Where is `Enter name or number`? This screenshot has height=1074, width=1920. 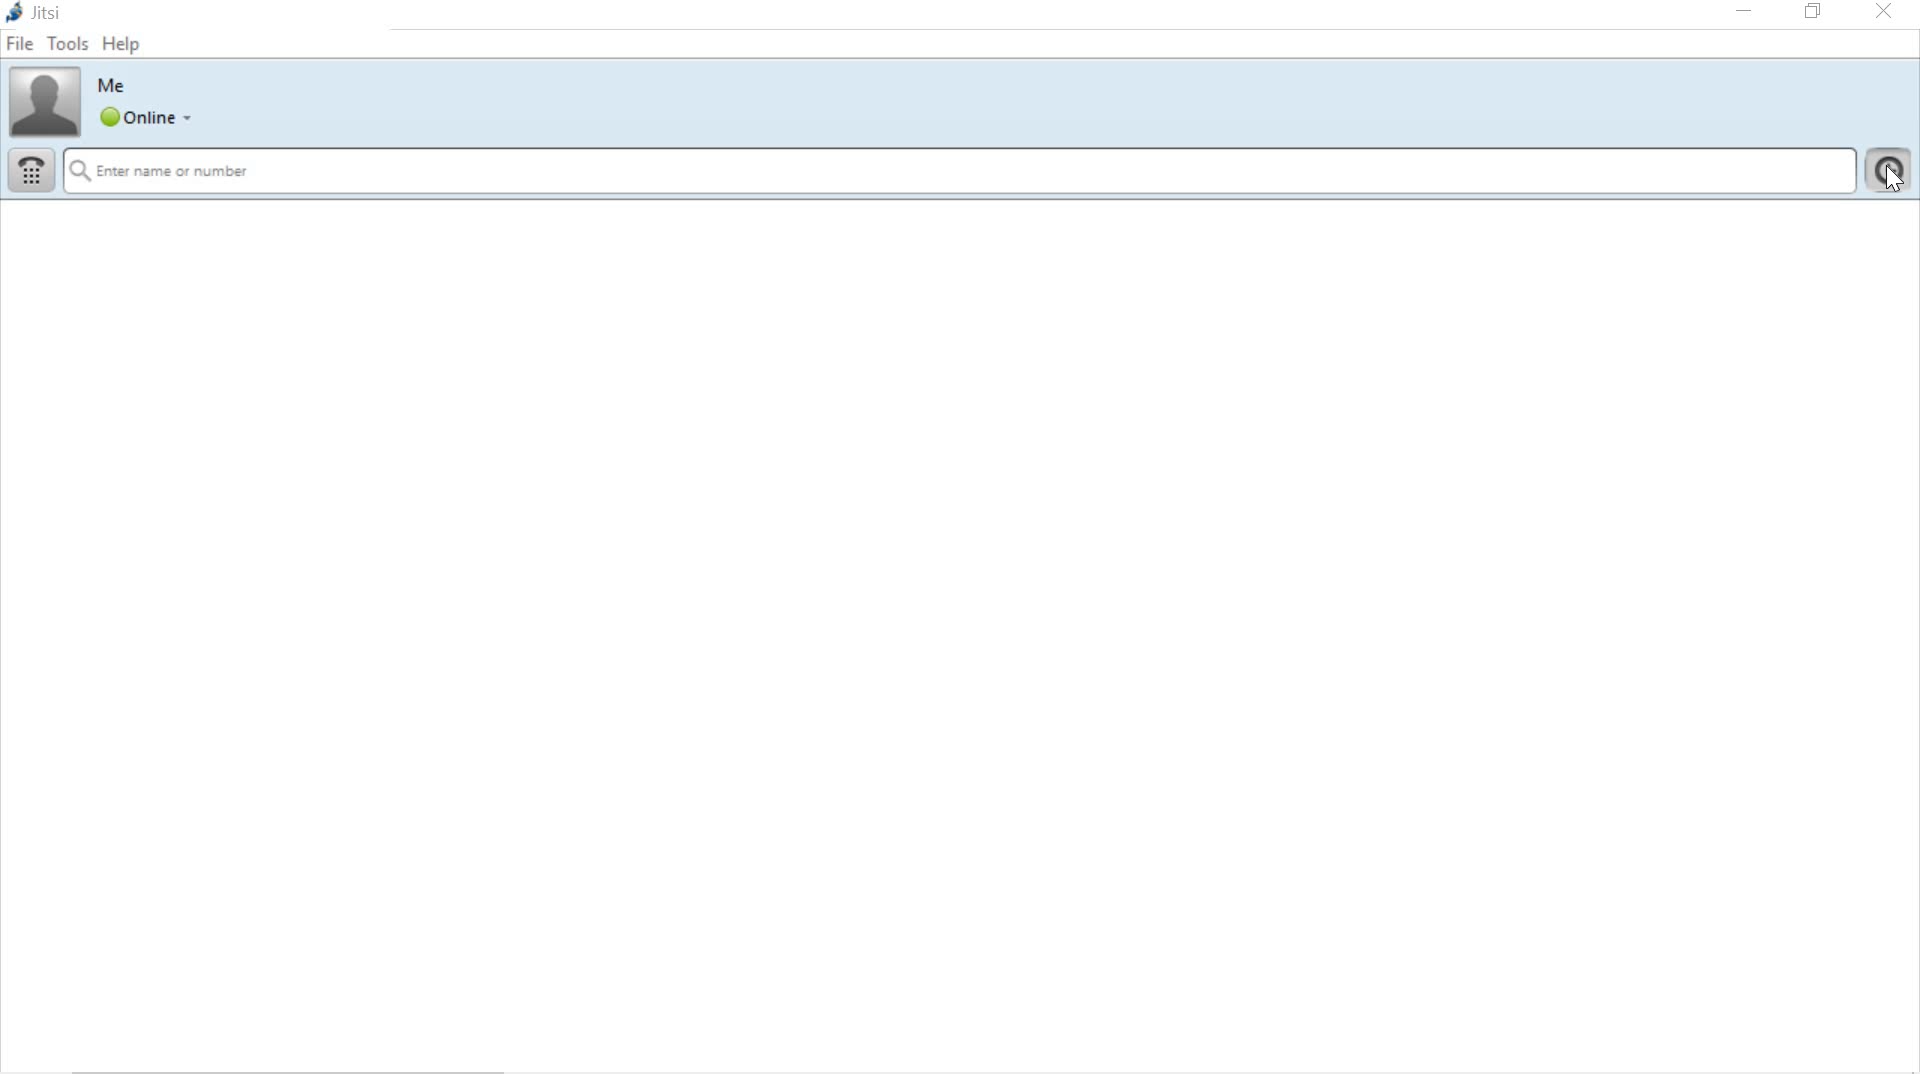 Enter name or number is located at coordinates (962, 172).